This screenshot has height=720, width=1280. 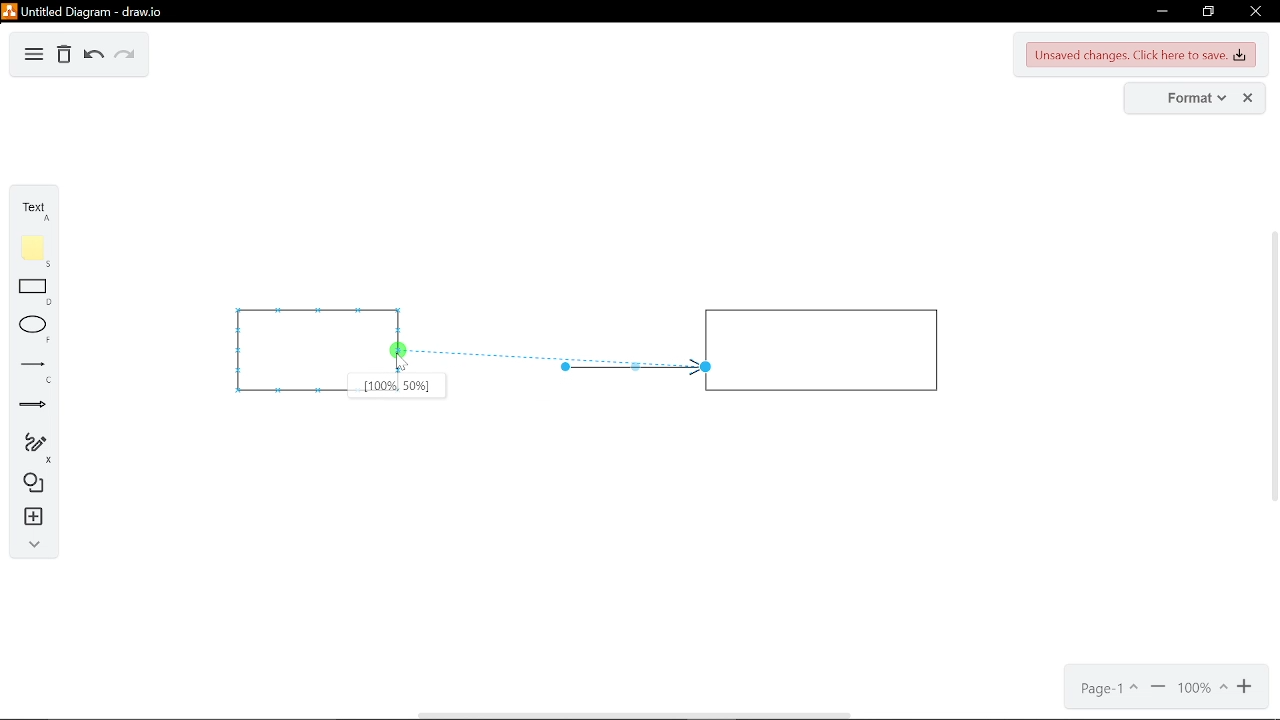 What do you see at coordinates (31, 295) in the screenshot?
I see `rectangle` at bounding box center [31, 295].